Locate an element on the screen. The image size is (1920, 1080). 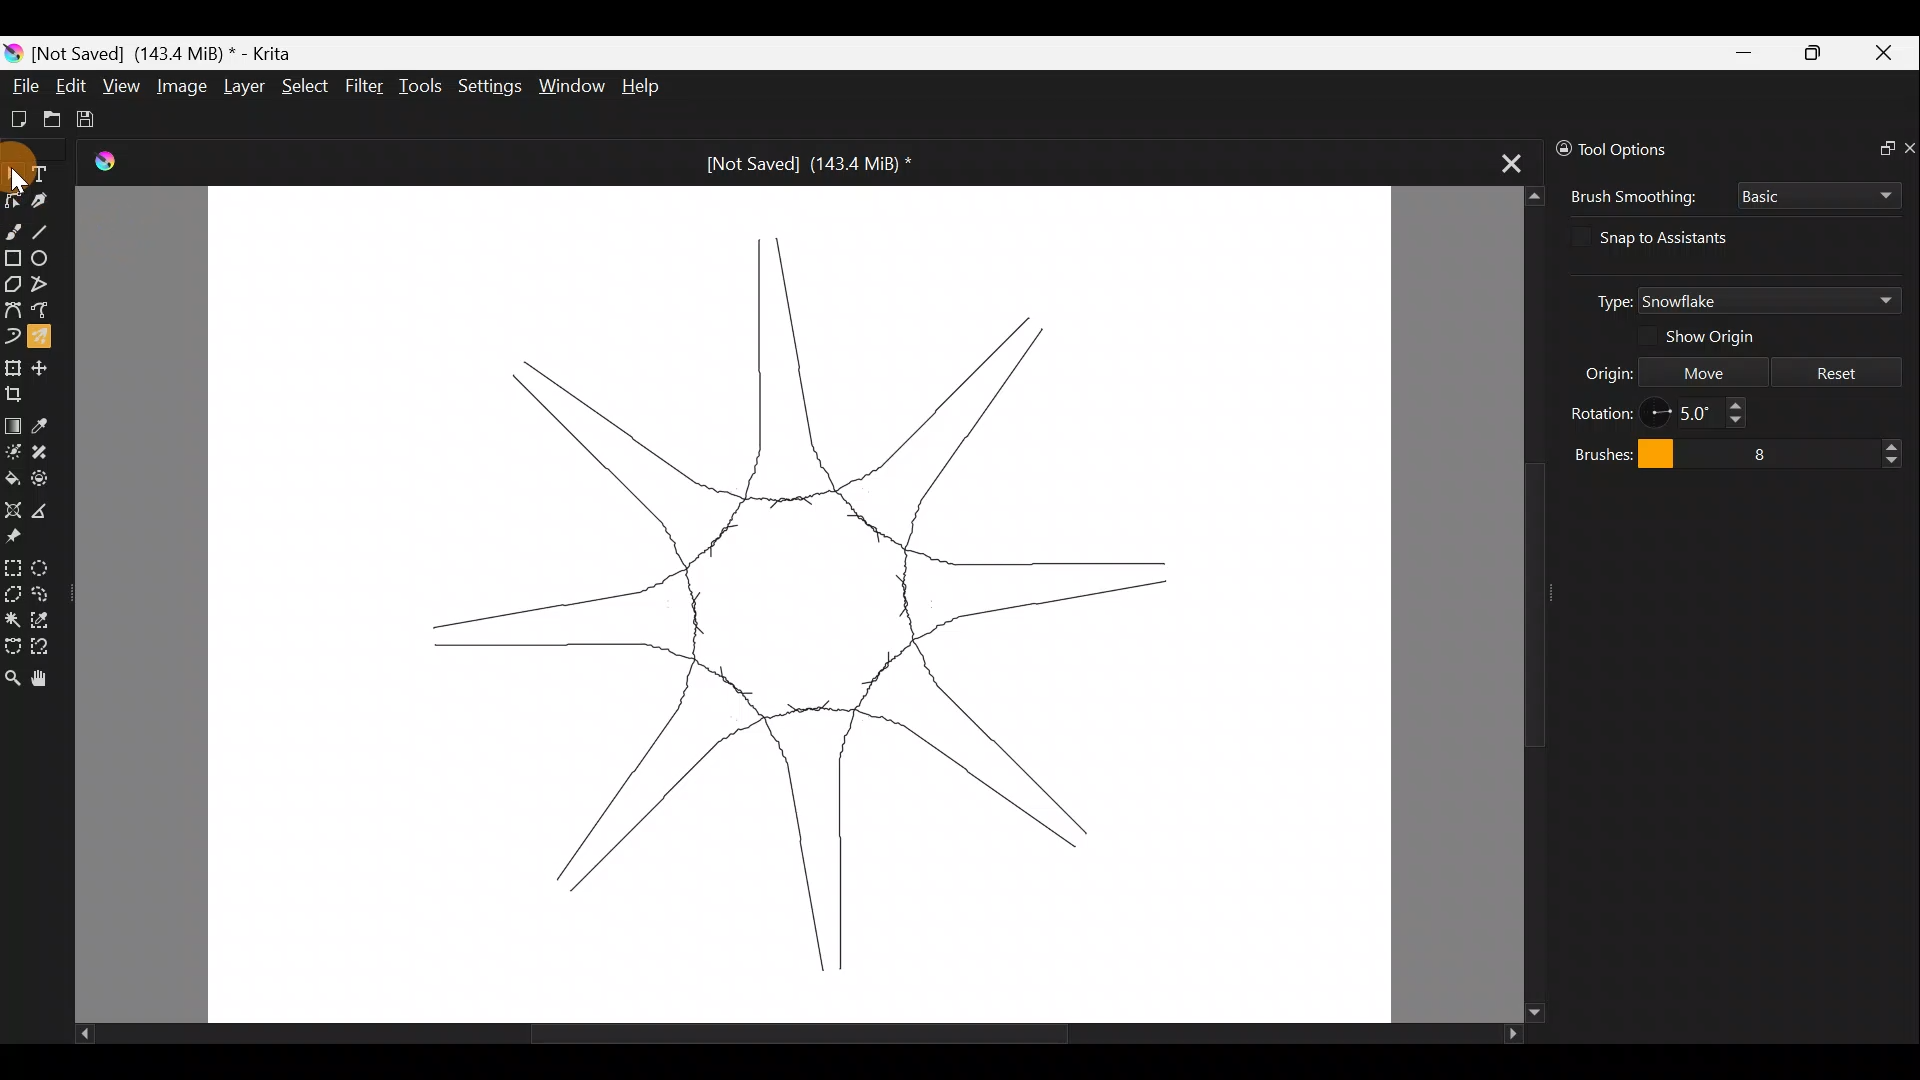
Help is located at coordinates (654, 86).